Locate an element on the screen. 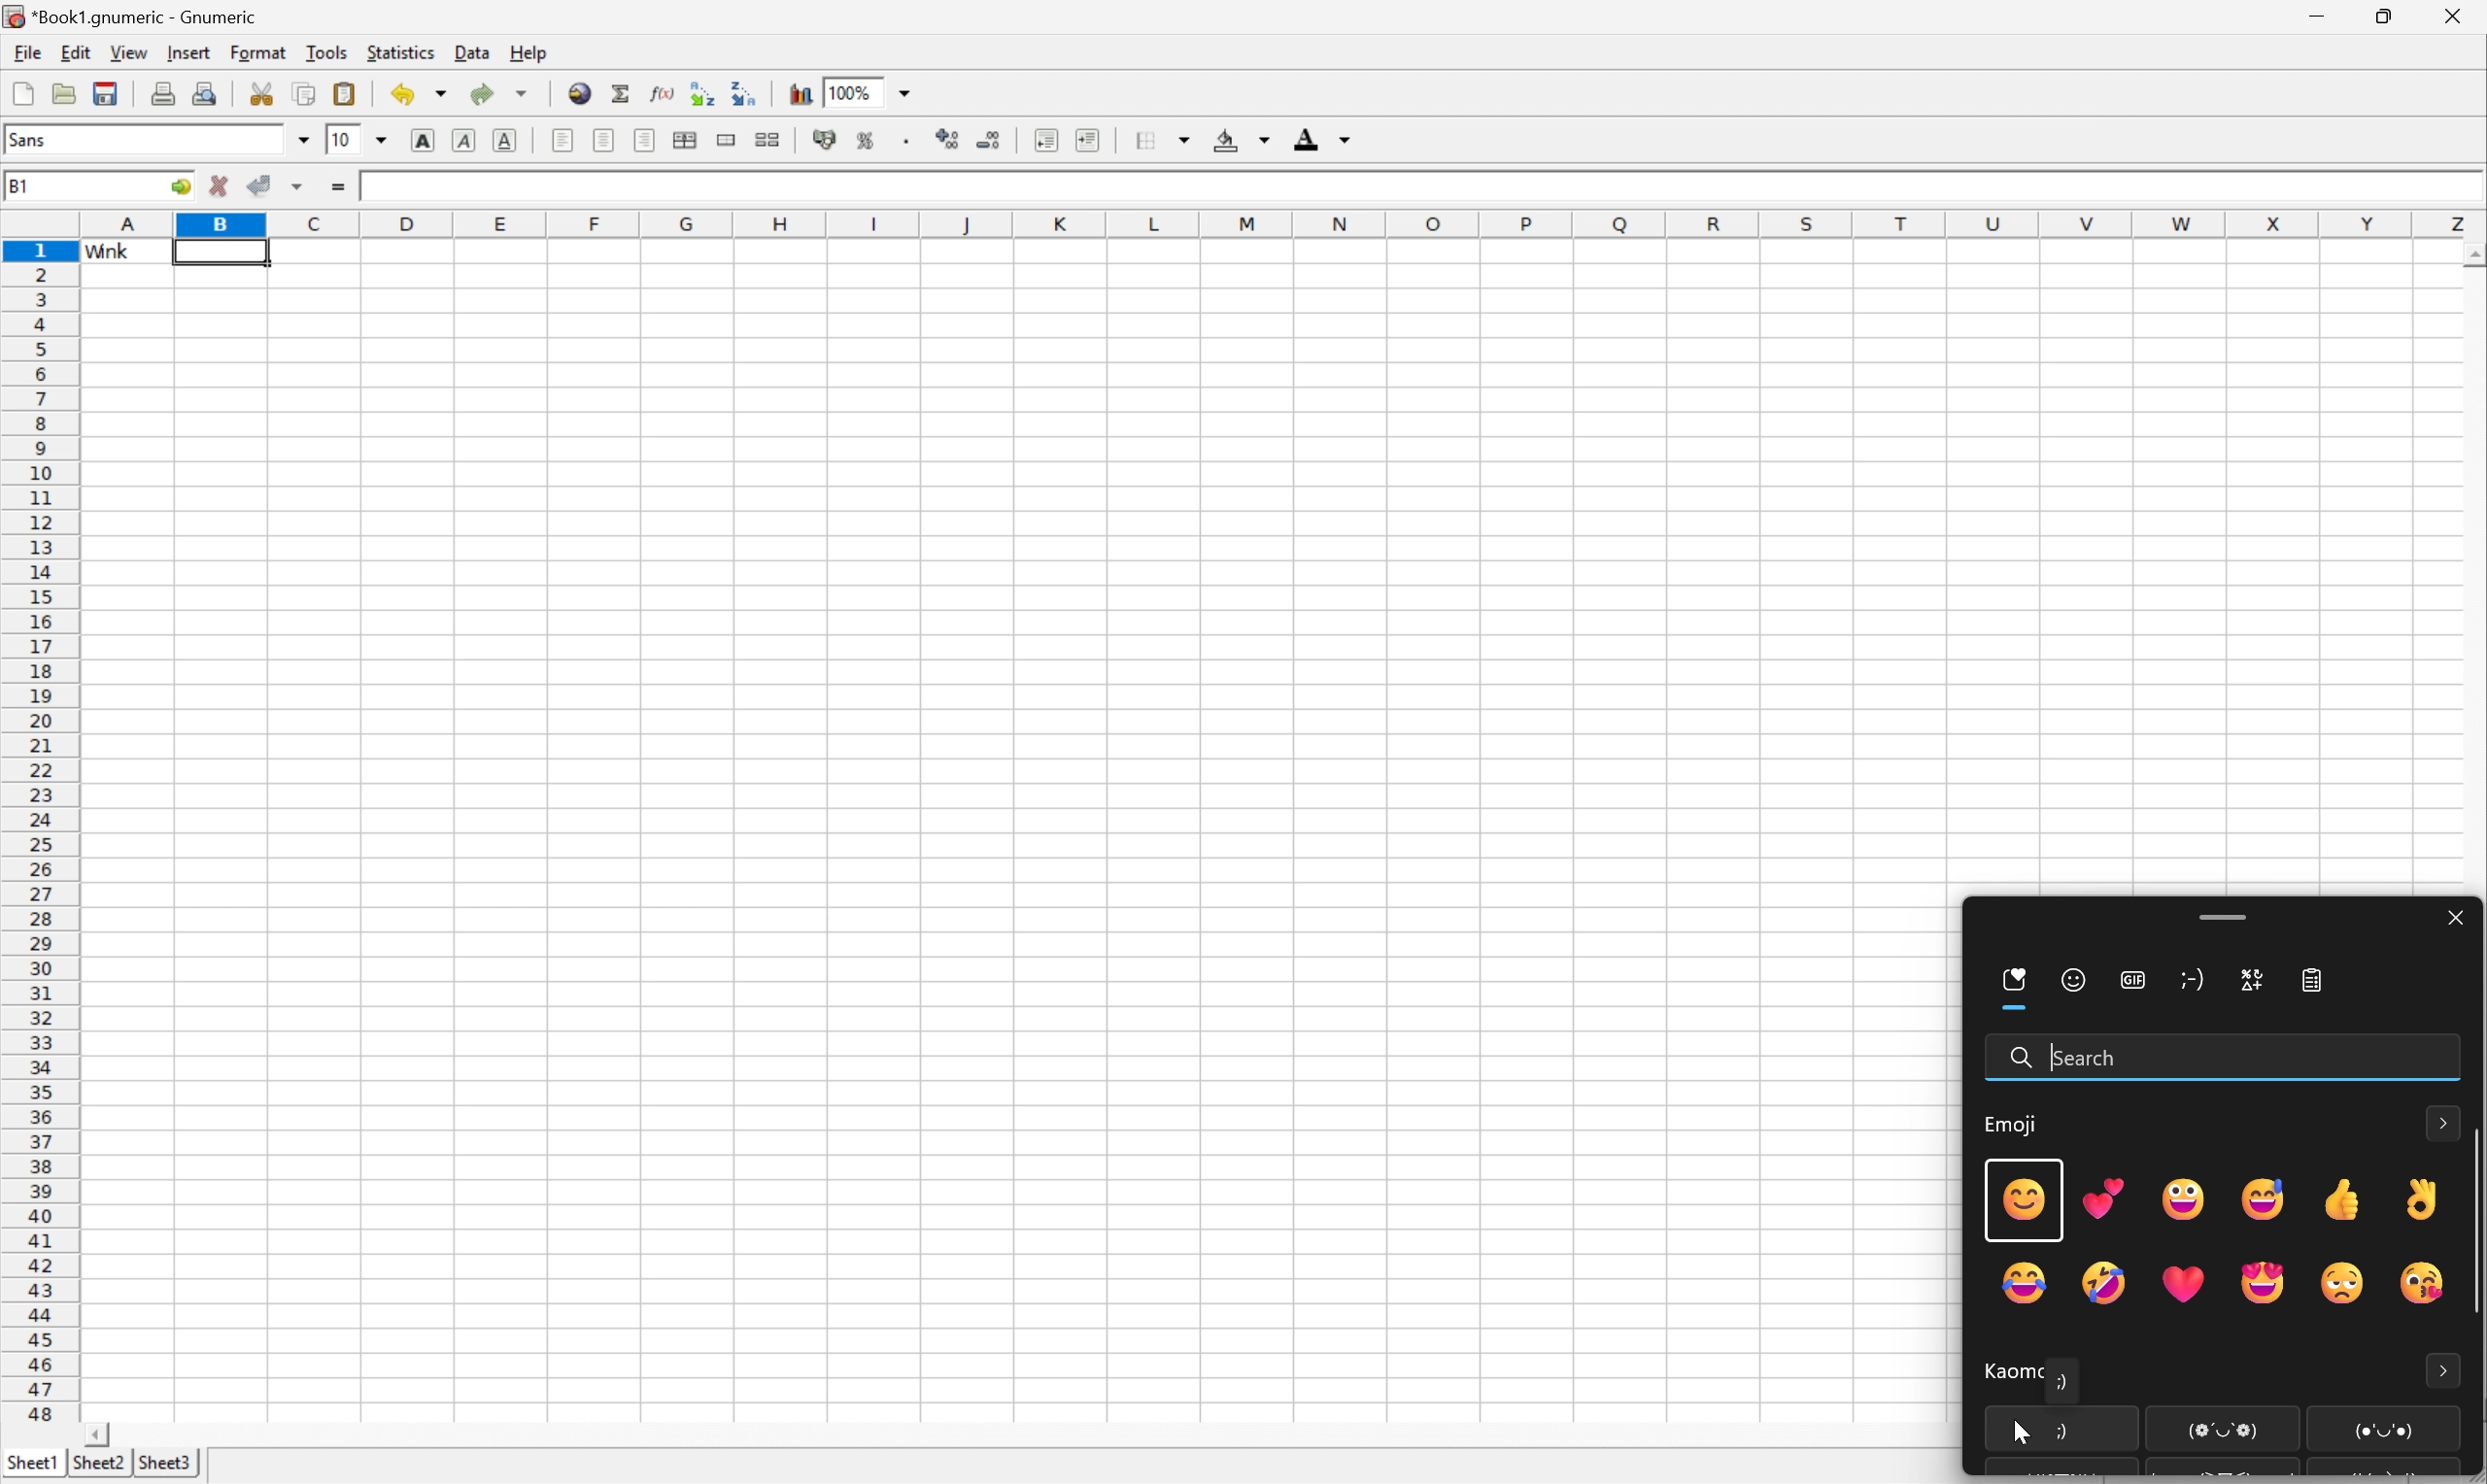 The width and height of the screenshot is (2487, 1484). print preview is located at coordinates (207, 92).